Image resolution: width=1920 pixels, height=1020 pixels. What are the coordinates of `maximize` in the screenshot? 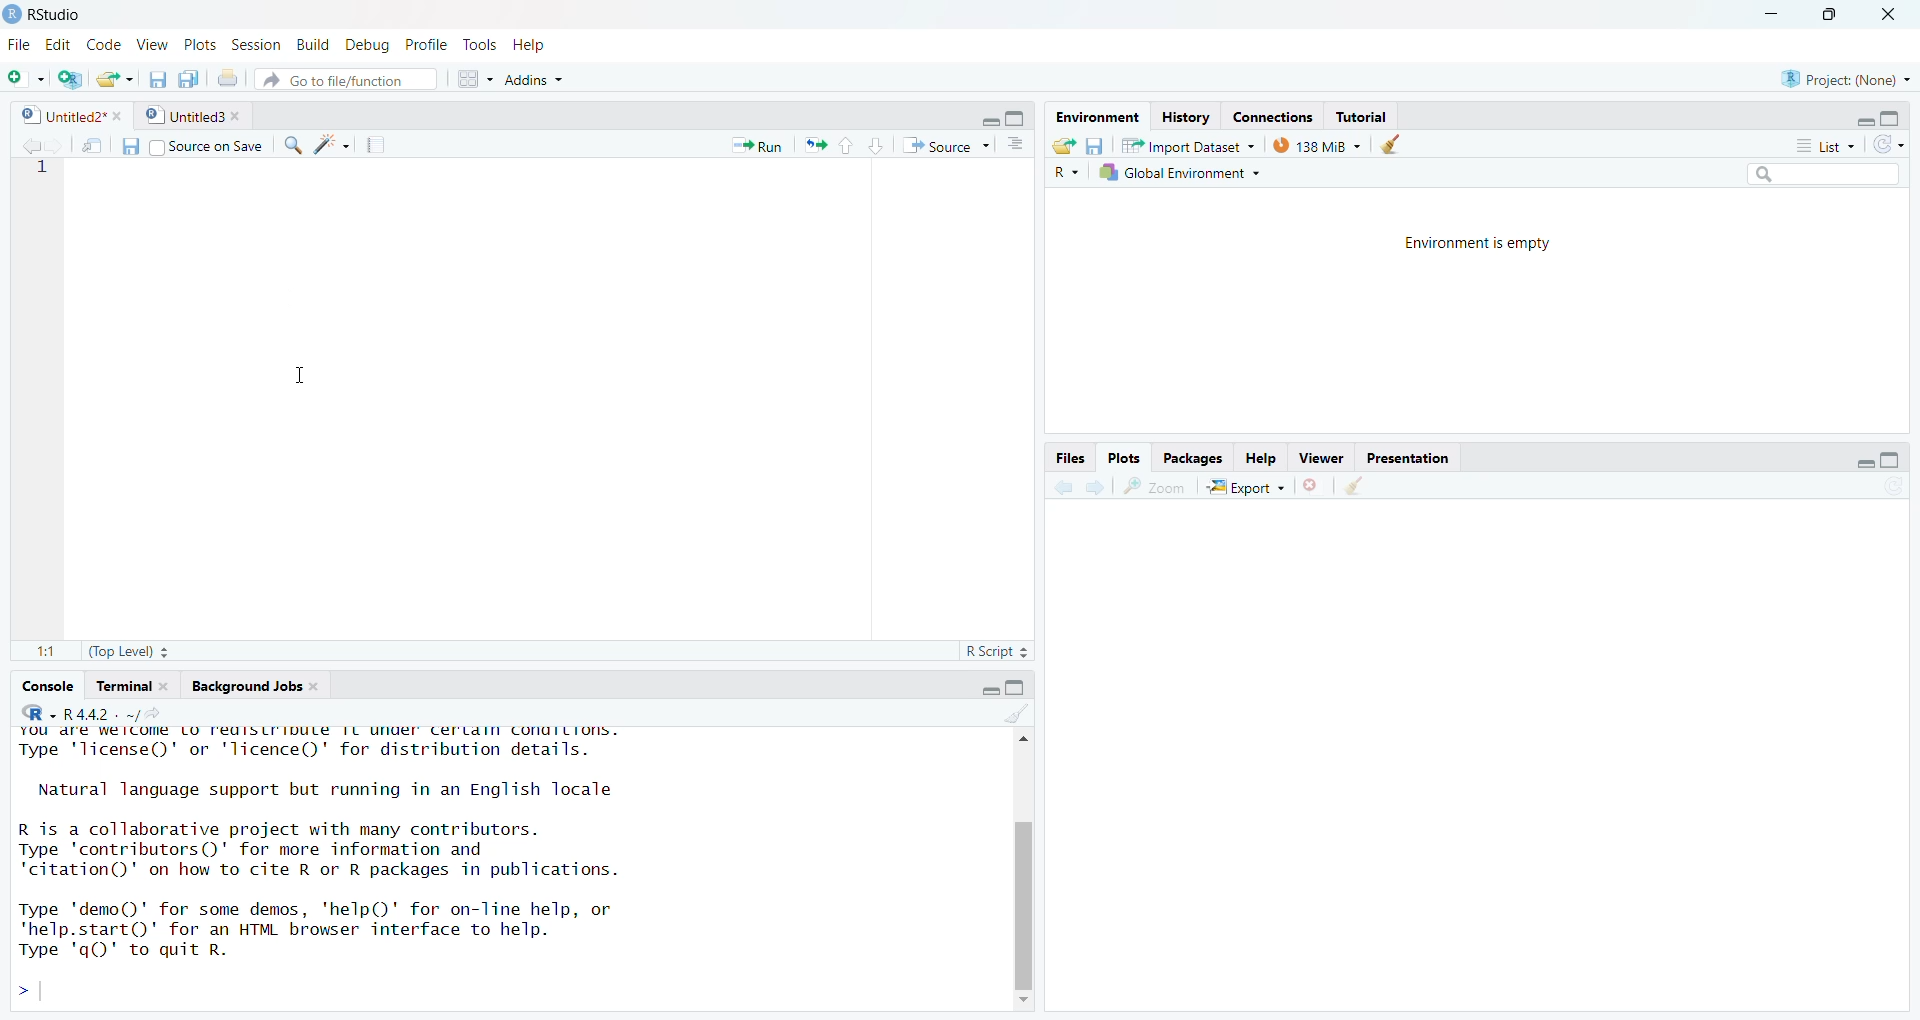 It's located at (1839, 18).